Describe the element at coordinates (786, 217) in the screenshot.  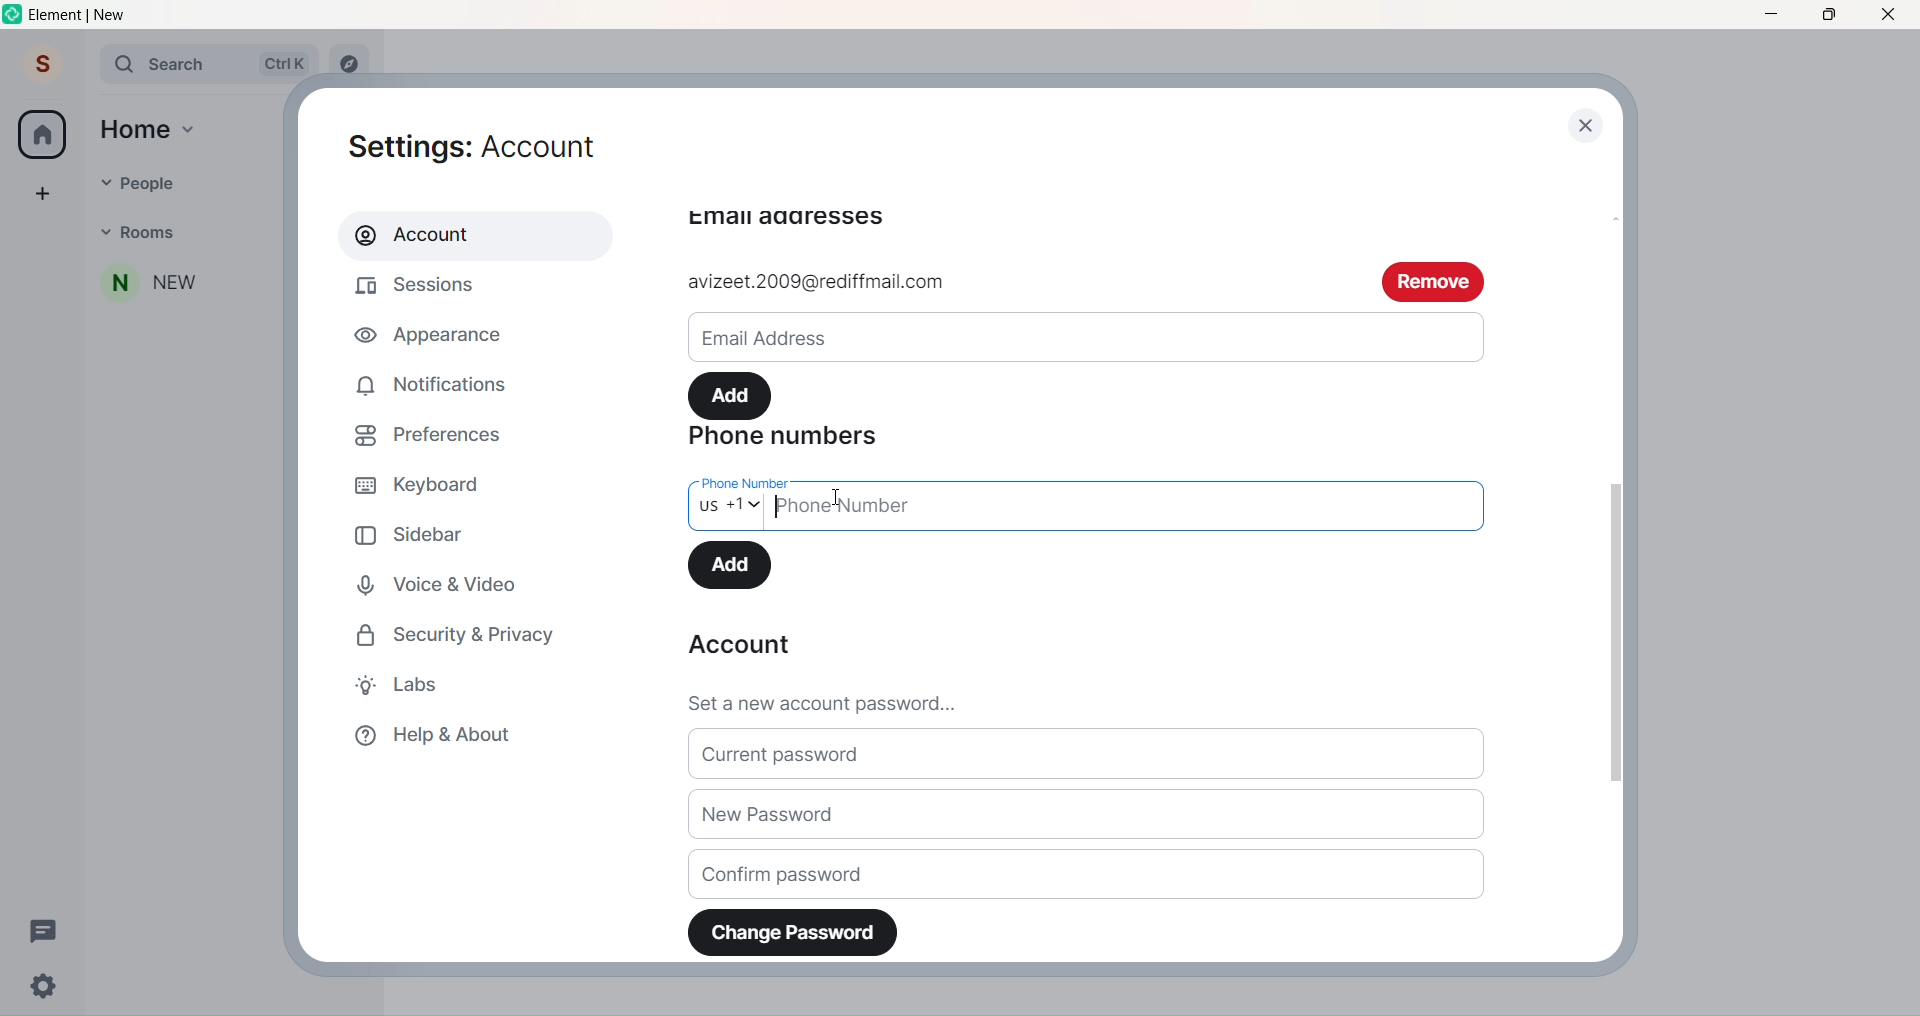
I see `email adressess` at that location.